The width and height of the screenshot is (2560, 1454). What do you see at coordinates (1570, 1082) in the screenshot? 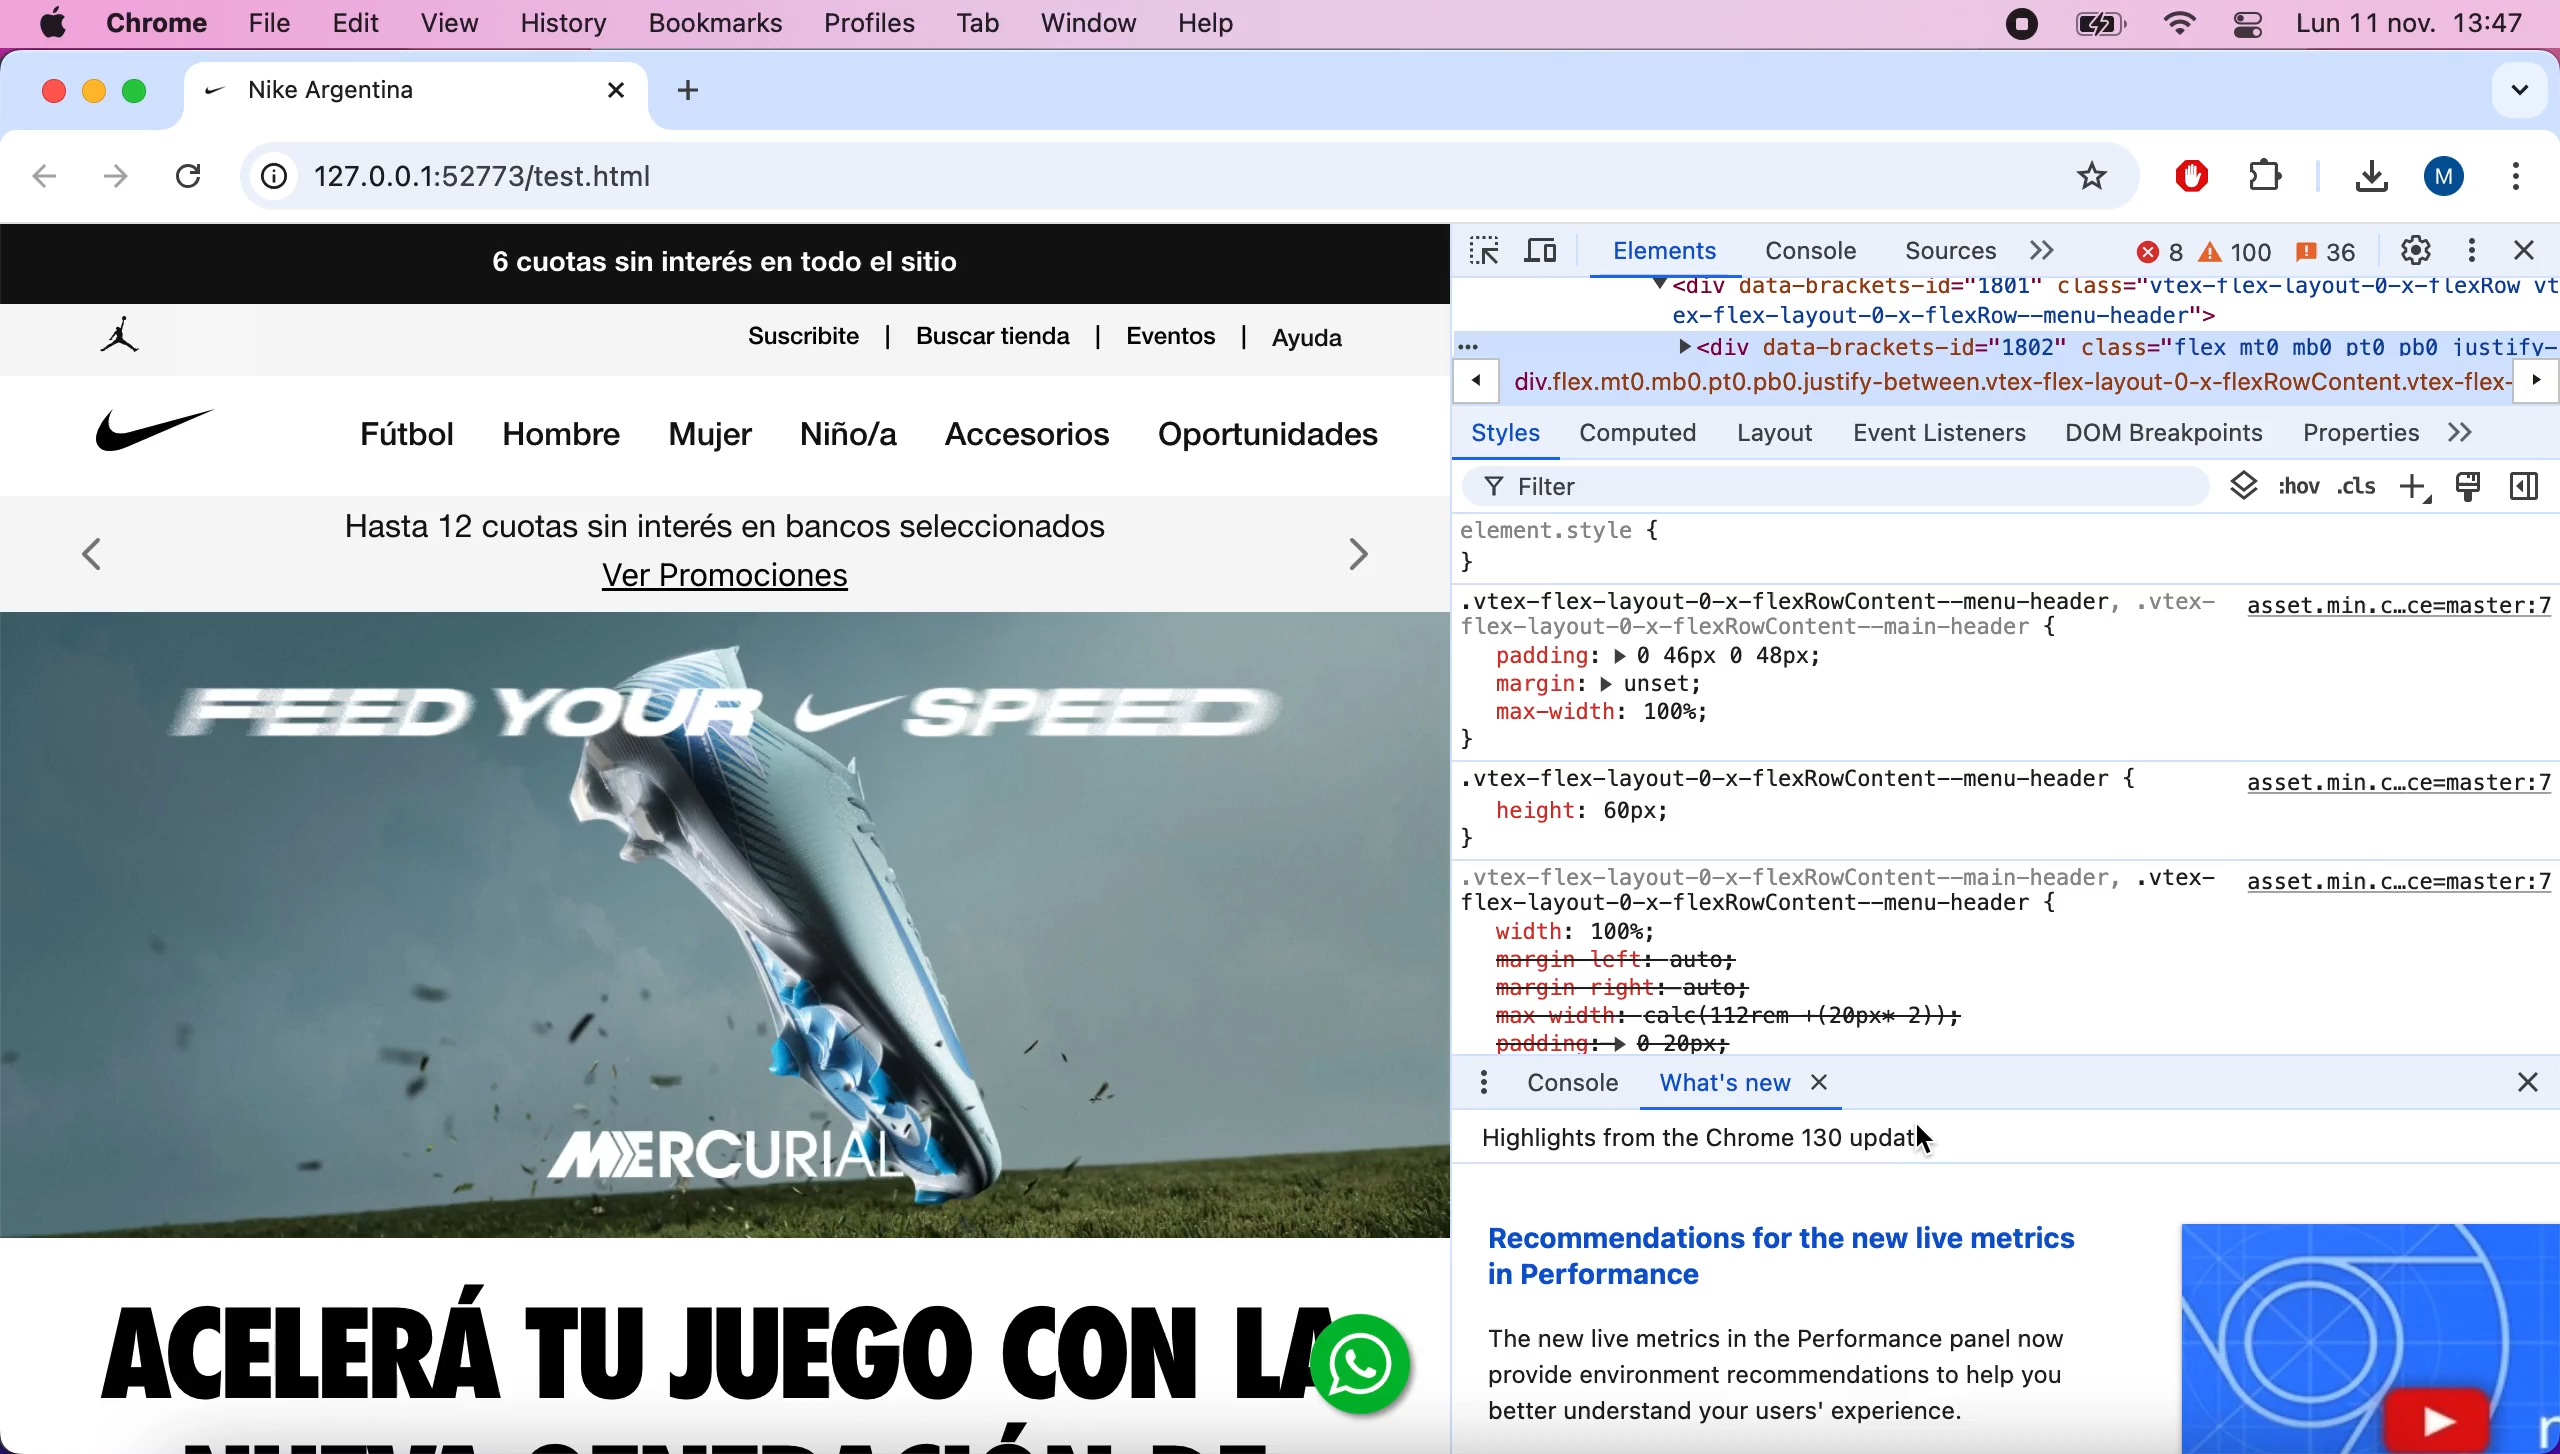
I see `console` at bounding box center [1570, 1082].